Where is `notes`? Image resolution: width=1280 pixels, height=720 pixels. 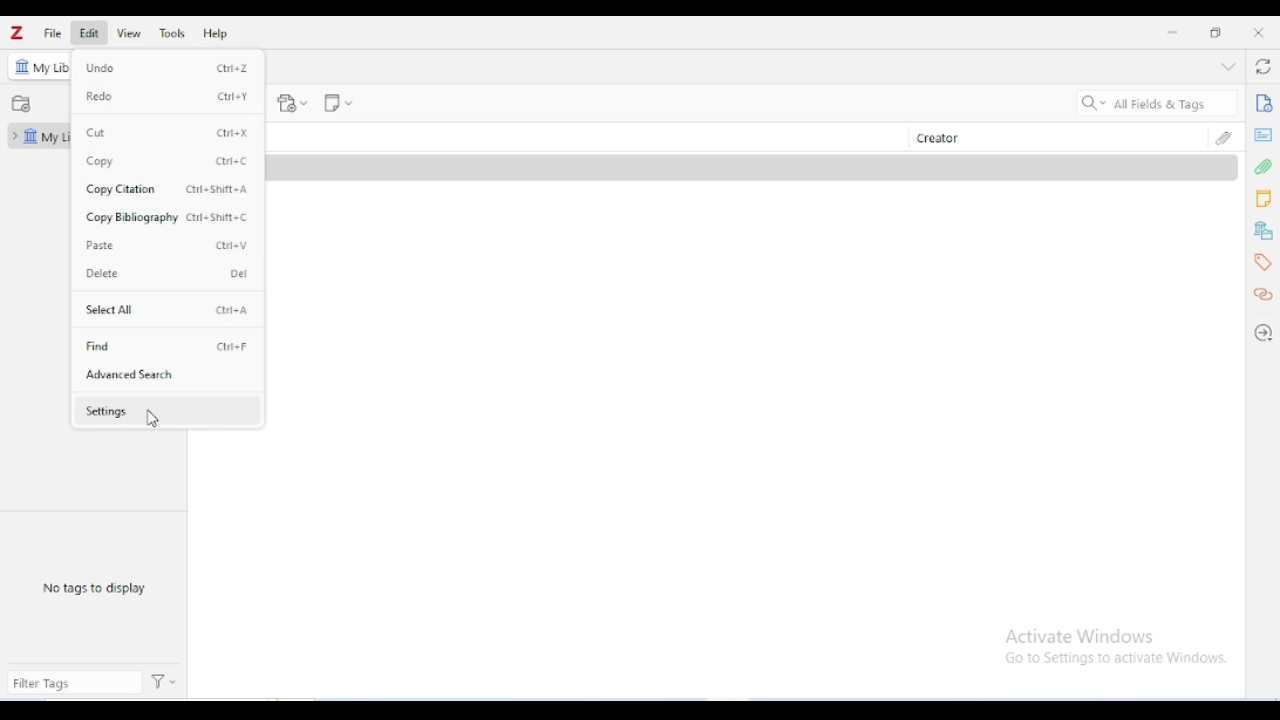
notes is located at coordinates (1264, 199).